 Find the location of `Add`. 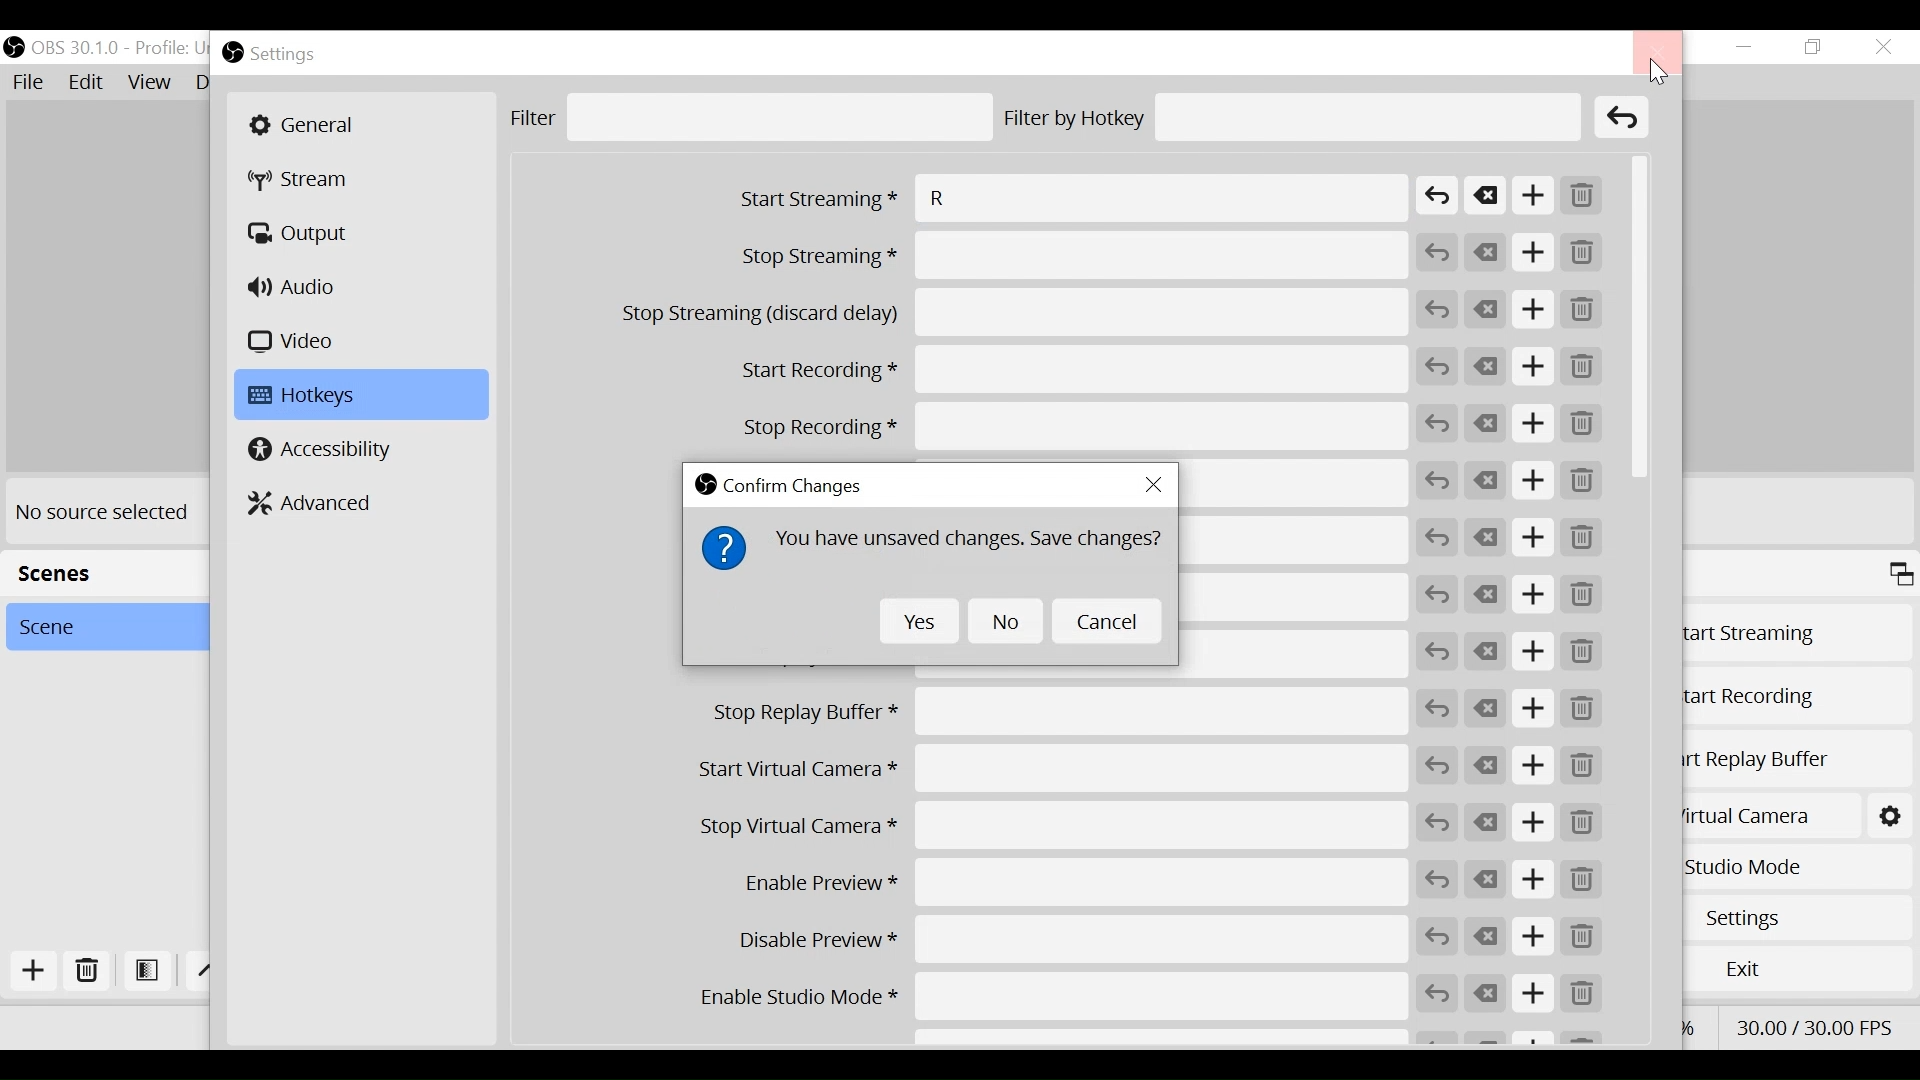

Add is located at coordinates (1533, 424).